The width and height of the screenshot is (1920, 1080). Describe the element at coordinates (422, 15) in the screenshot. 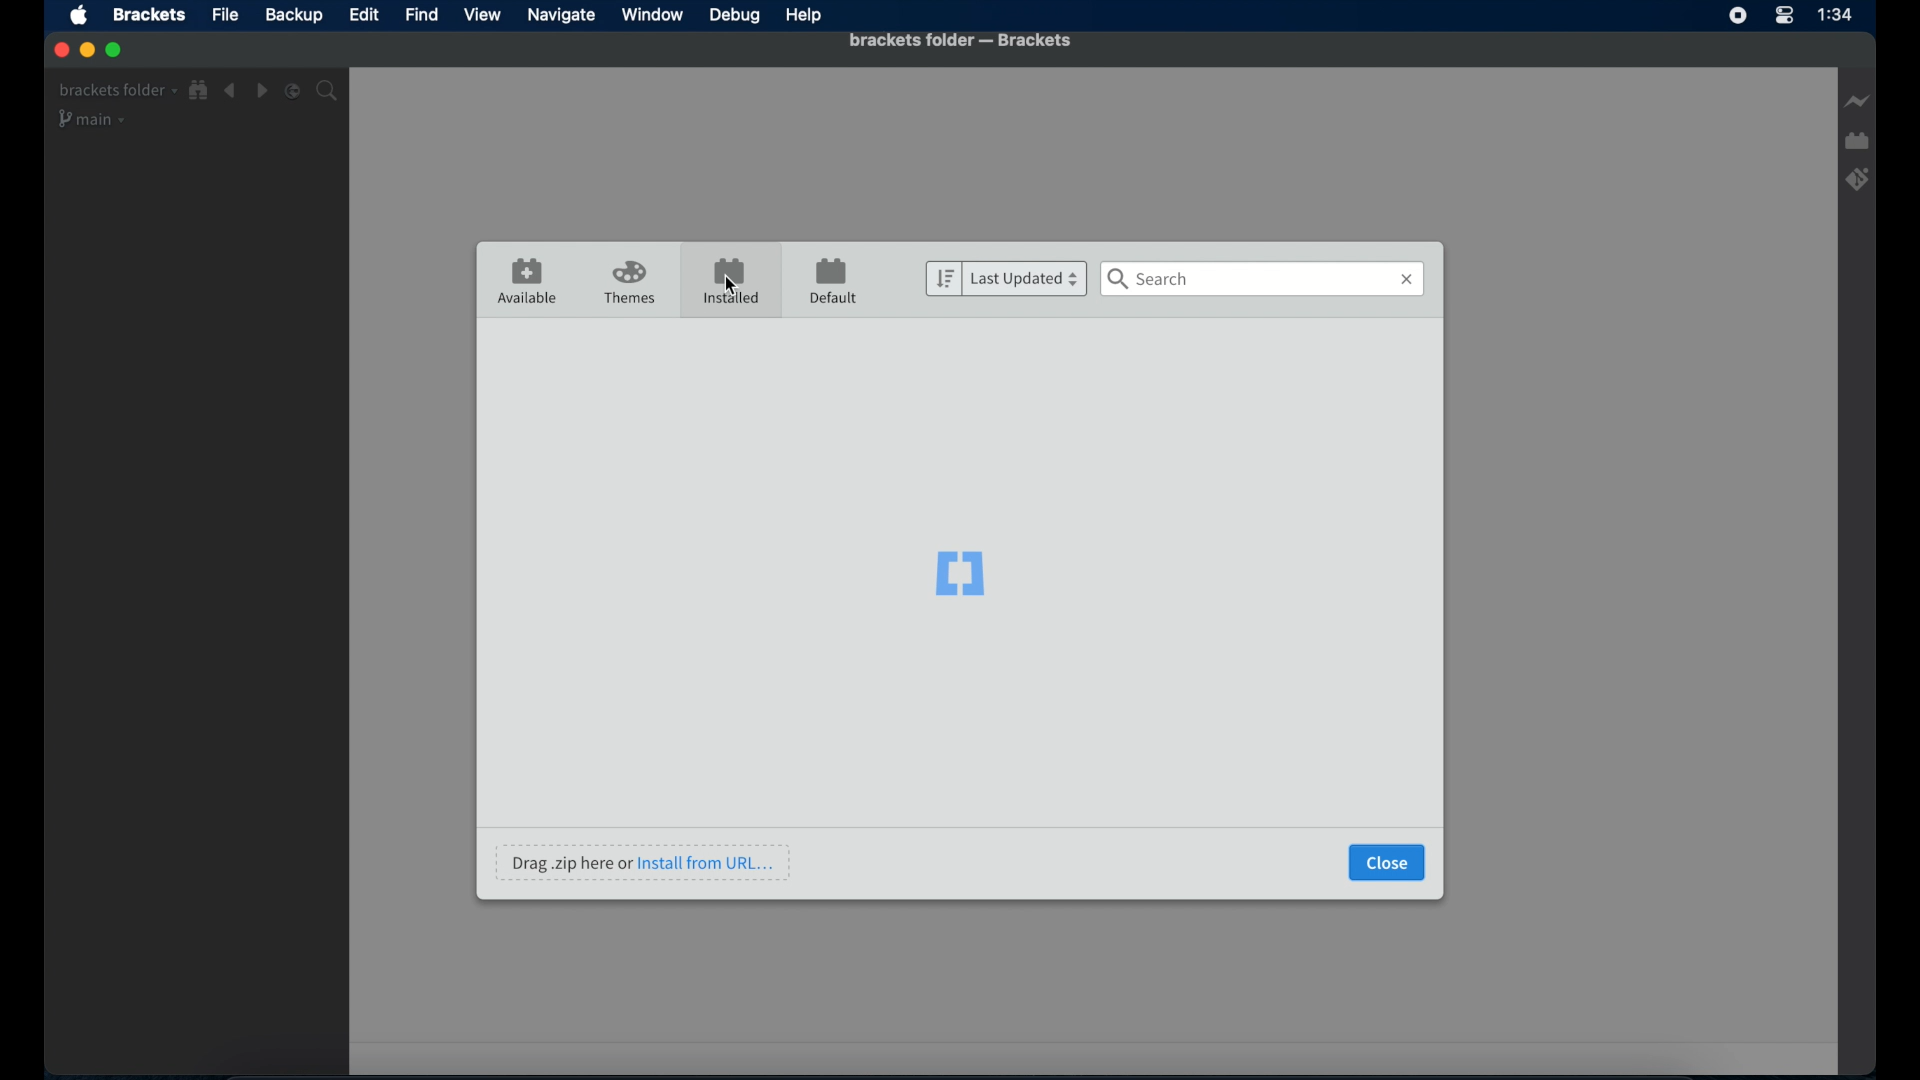

I see `Find` at that location.